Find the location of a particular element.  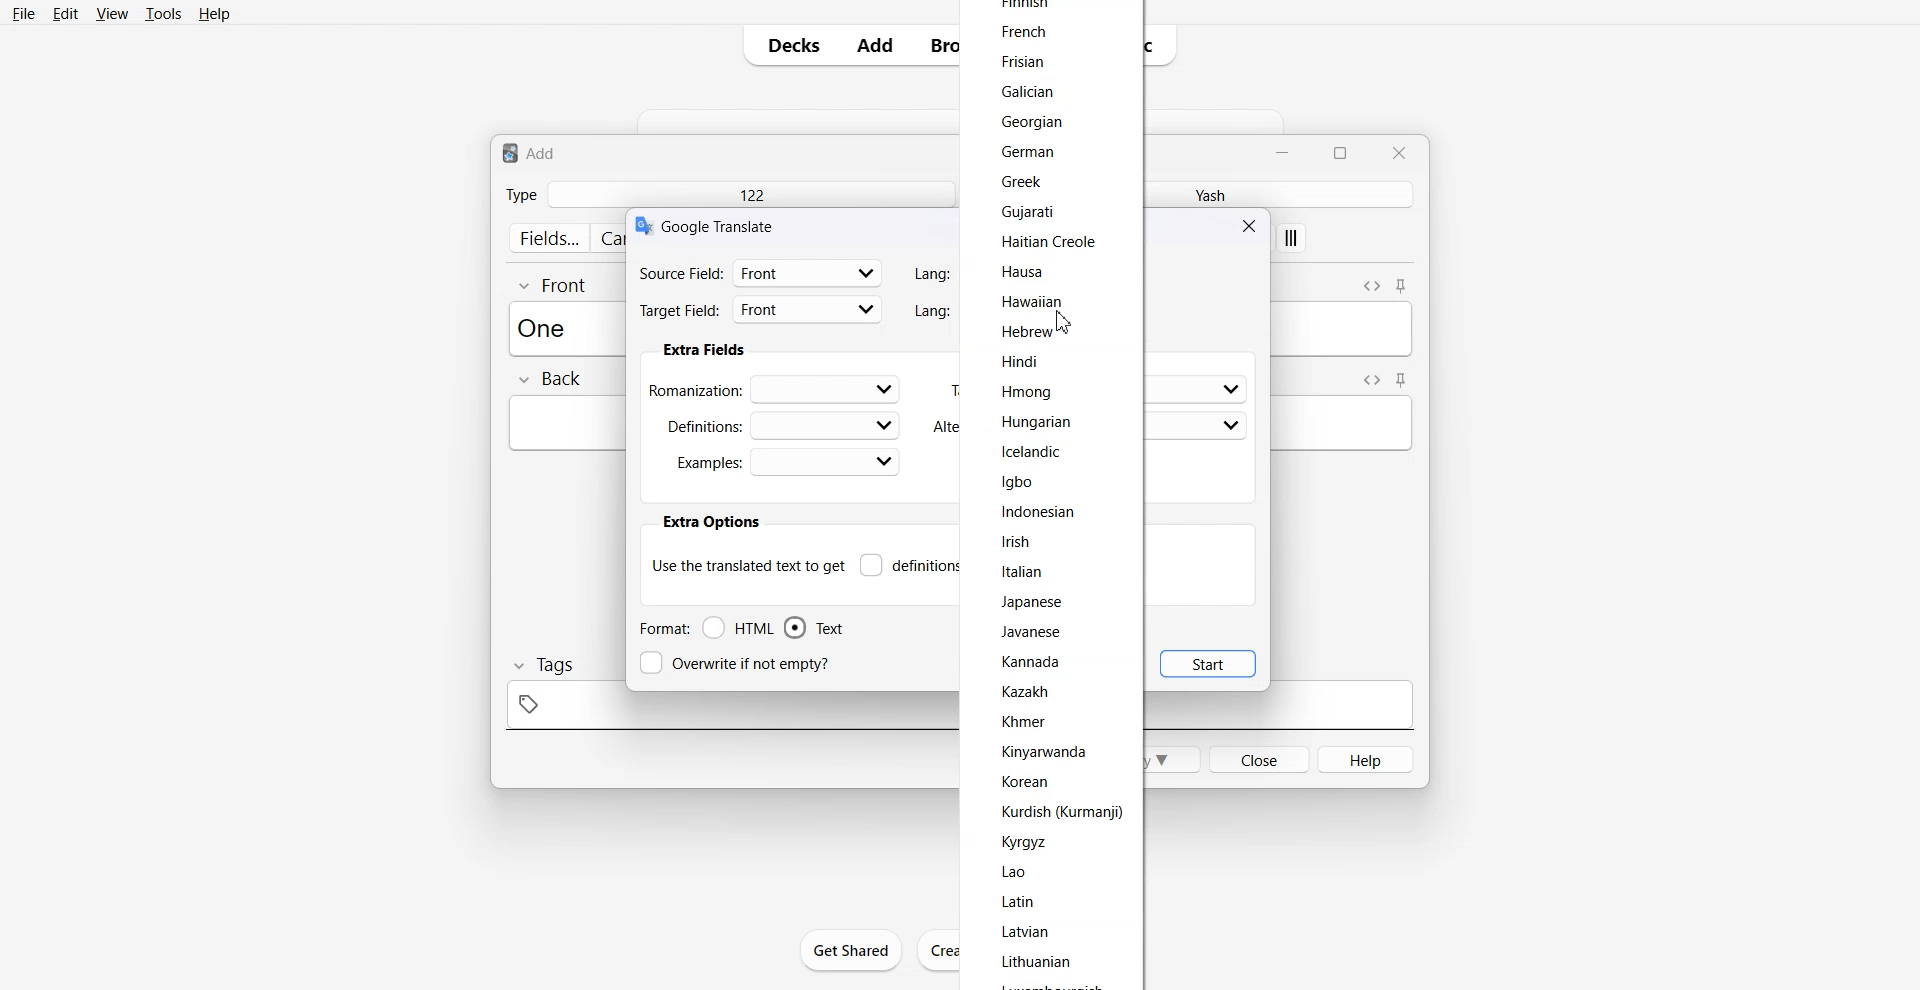

Edit is located at coordinates (65, 13).